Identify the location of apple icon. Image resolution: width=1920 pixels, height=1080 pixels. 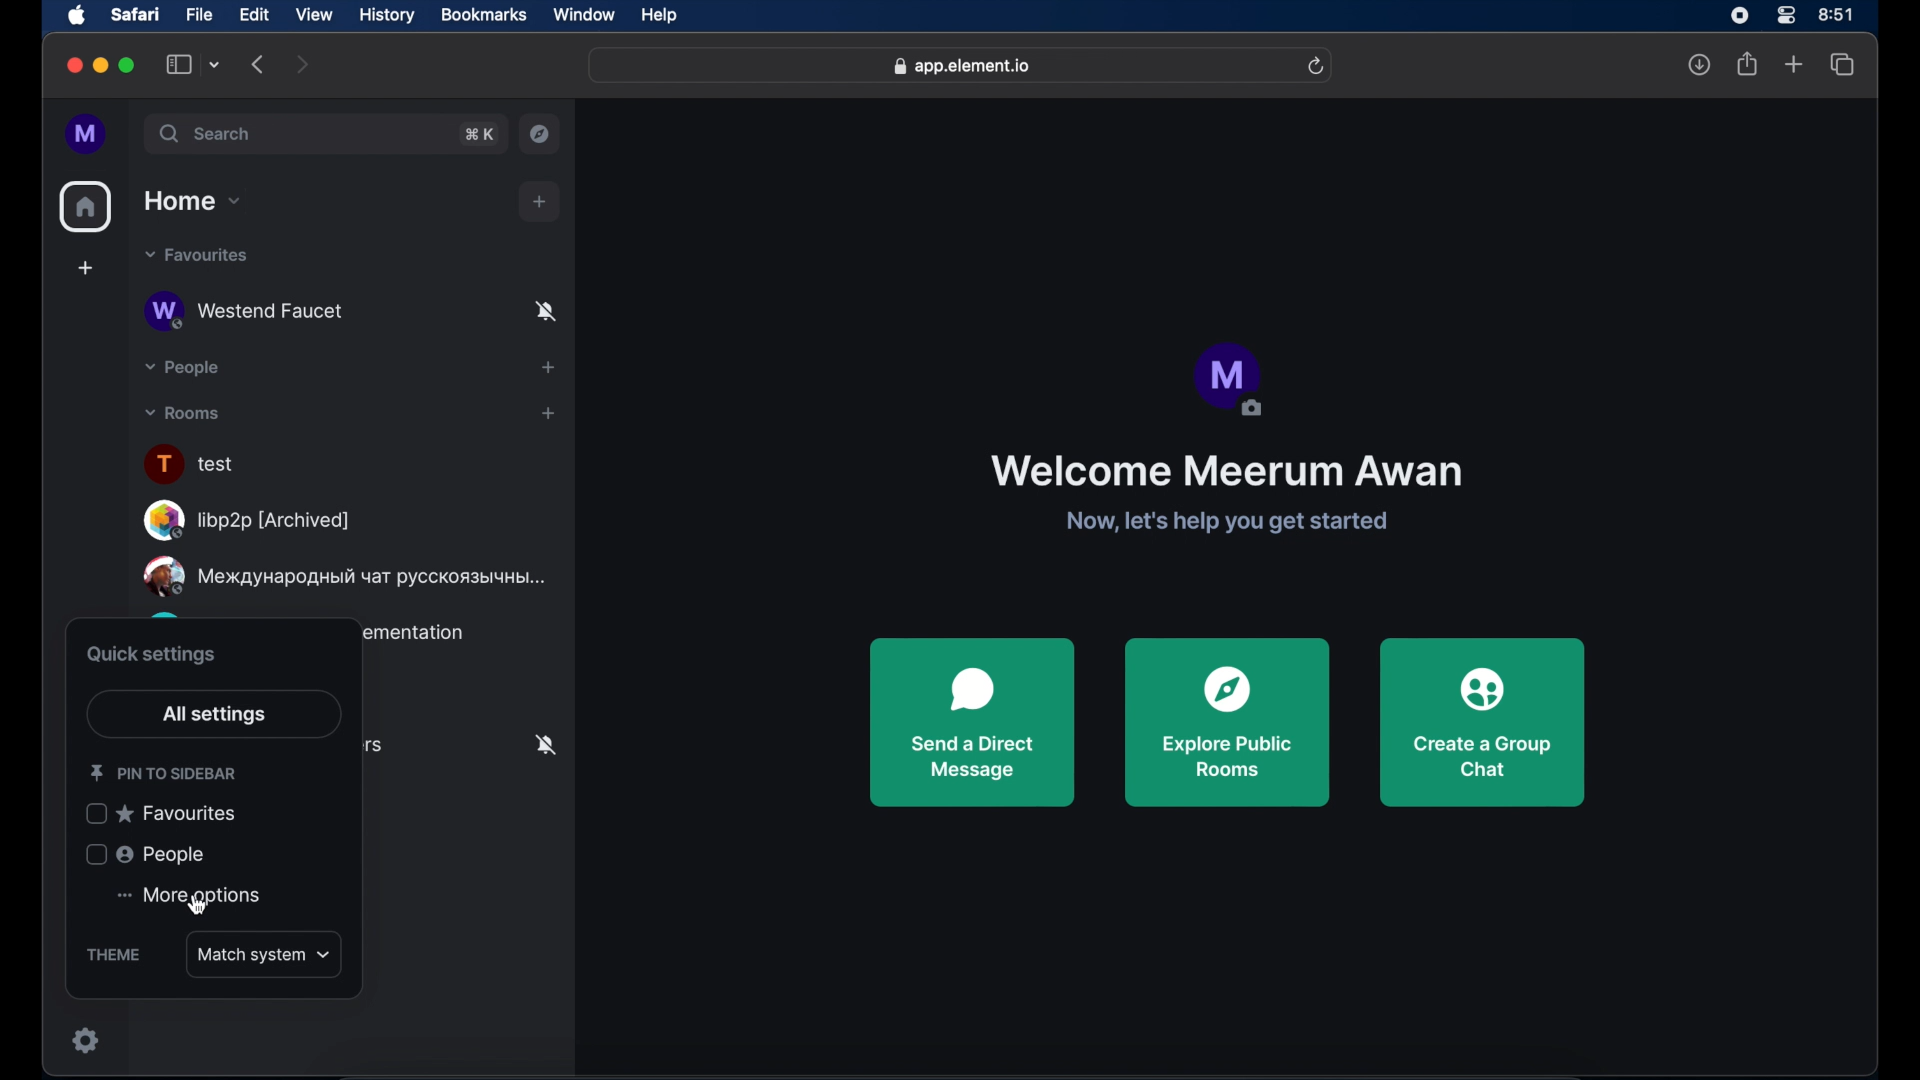
(77, 16).